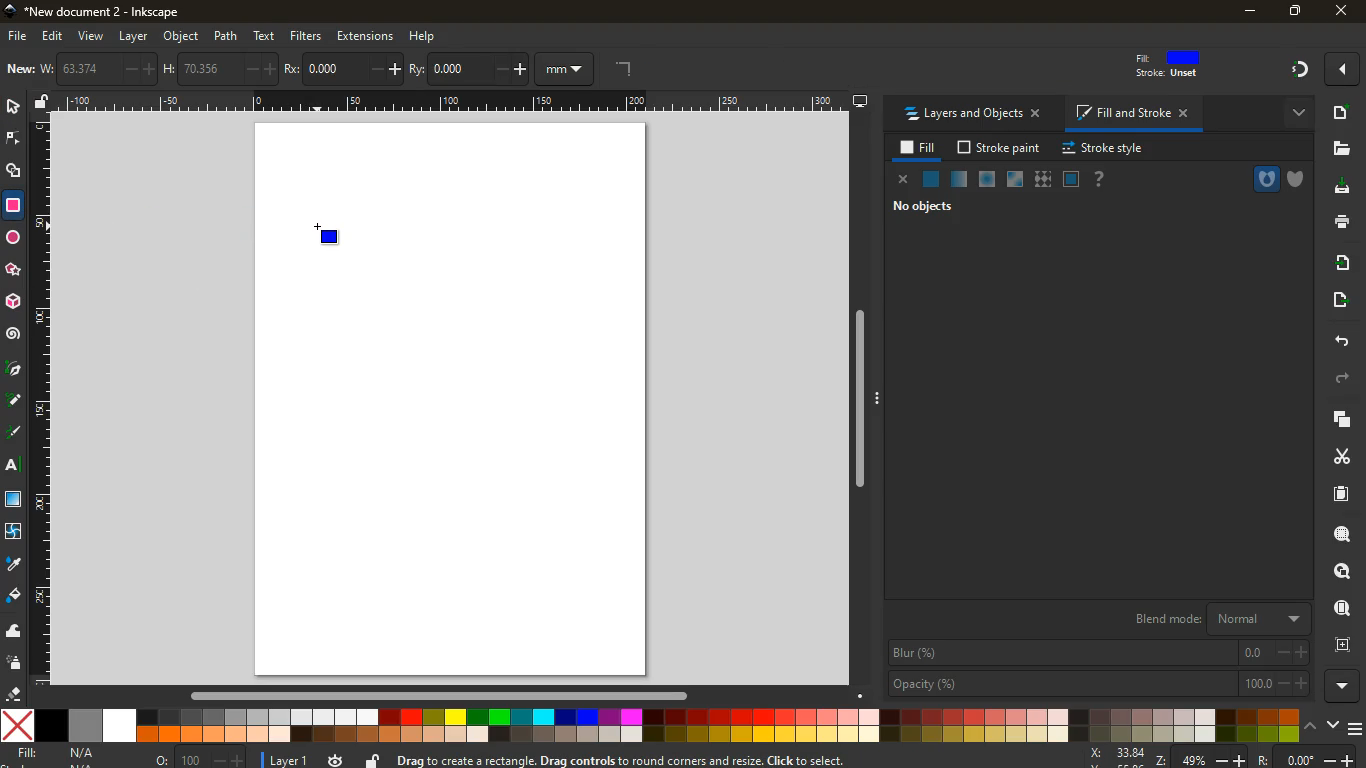 This screenshot has height=768, width=1366. What do you see at coordinates (15, 465) in the screenshot?
I see `text` at bounding box center [15, 465].